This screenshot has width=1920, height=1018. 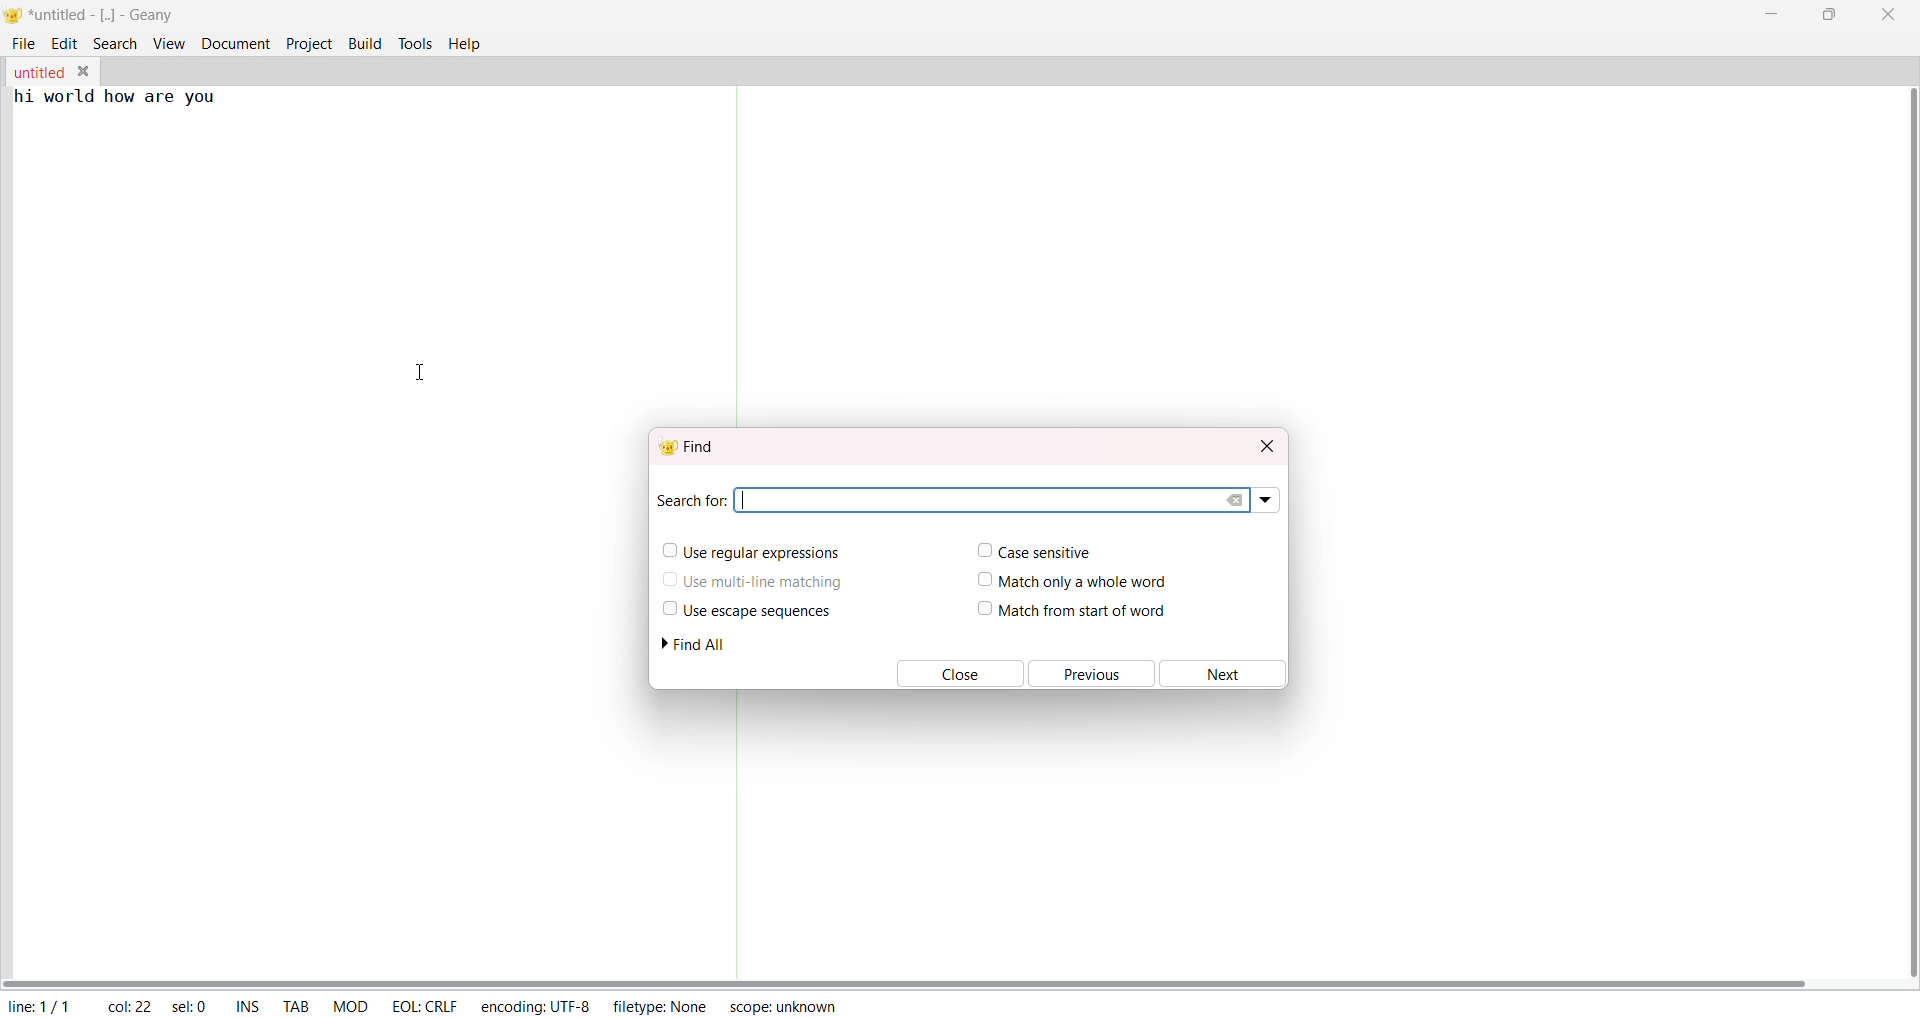 I want to click on minimize, so click(x=1769, y=13).